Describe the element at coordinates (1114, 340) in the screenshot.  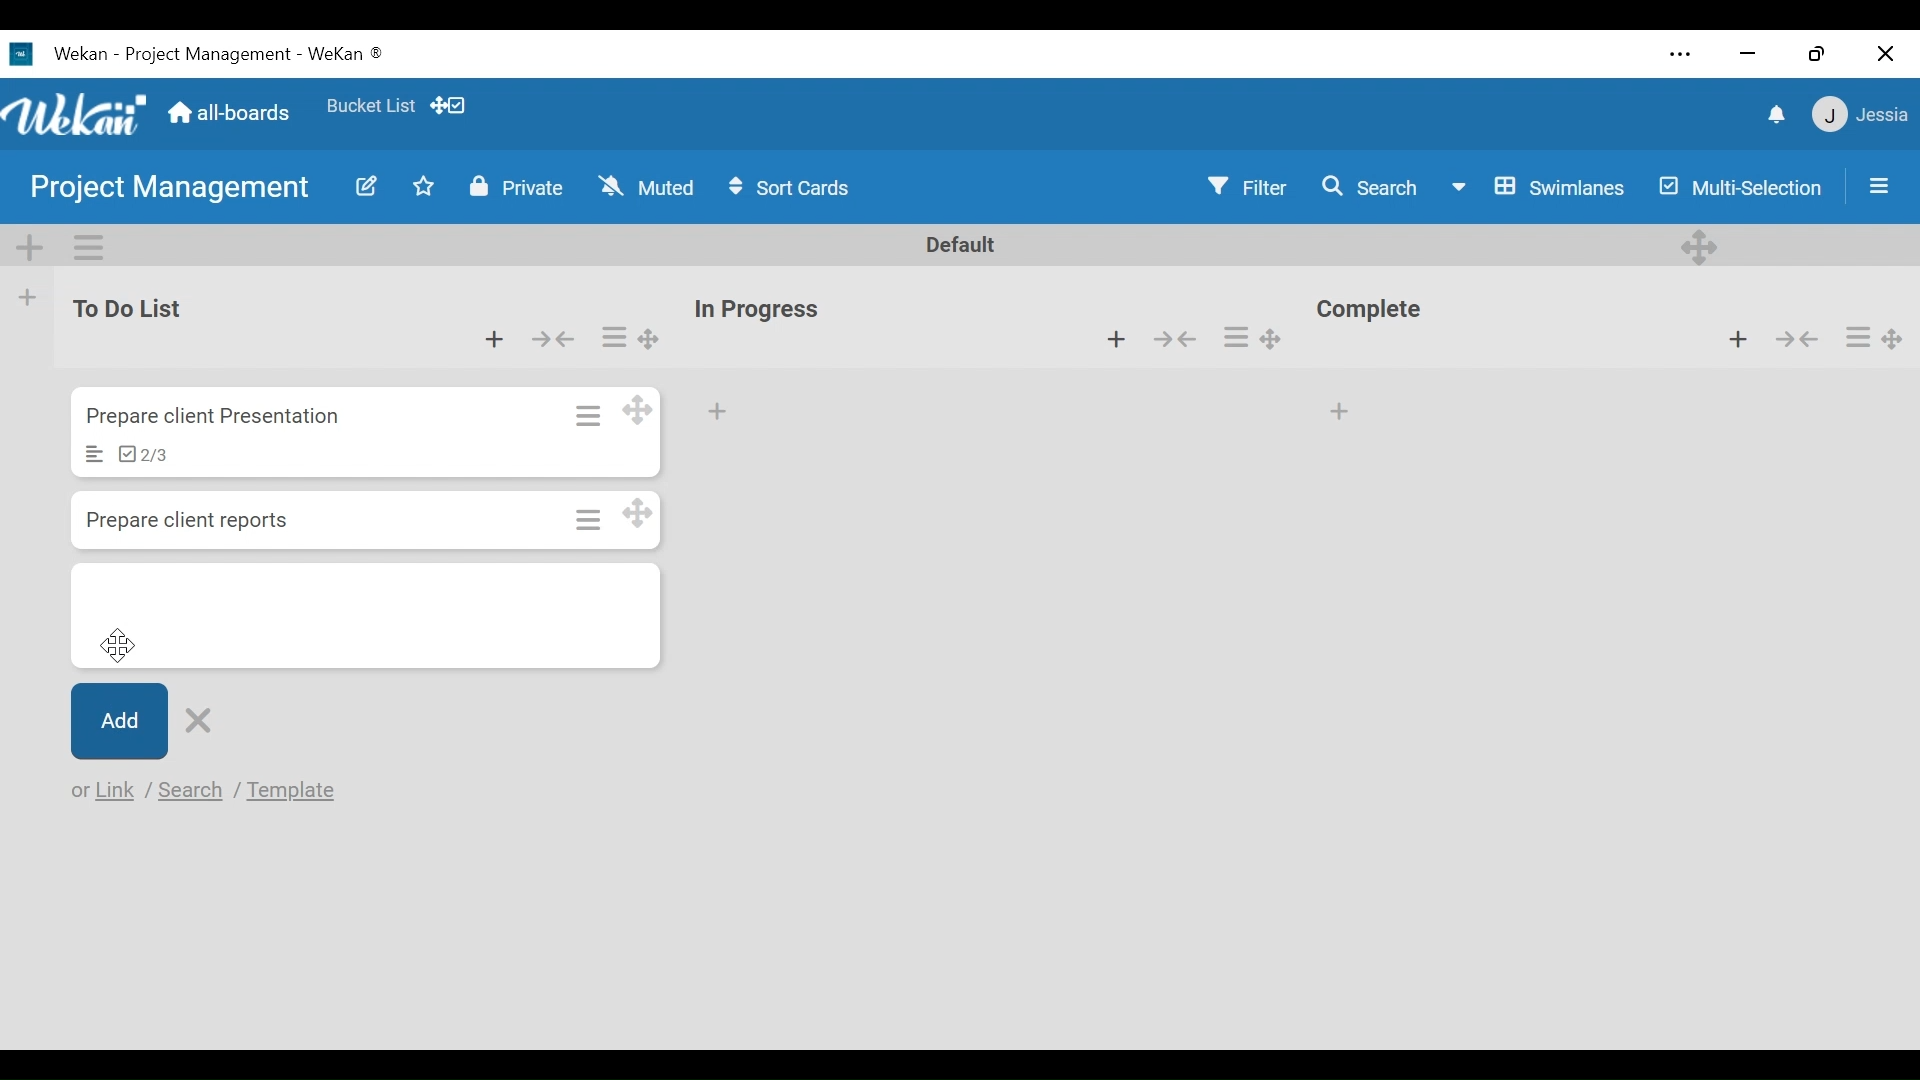
I see `Add card to top of the list` at that location.